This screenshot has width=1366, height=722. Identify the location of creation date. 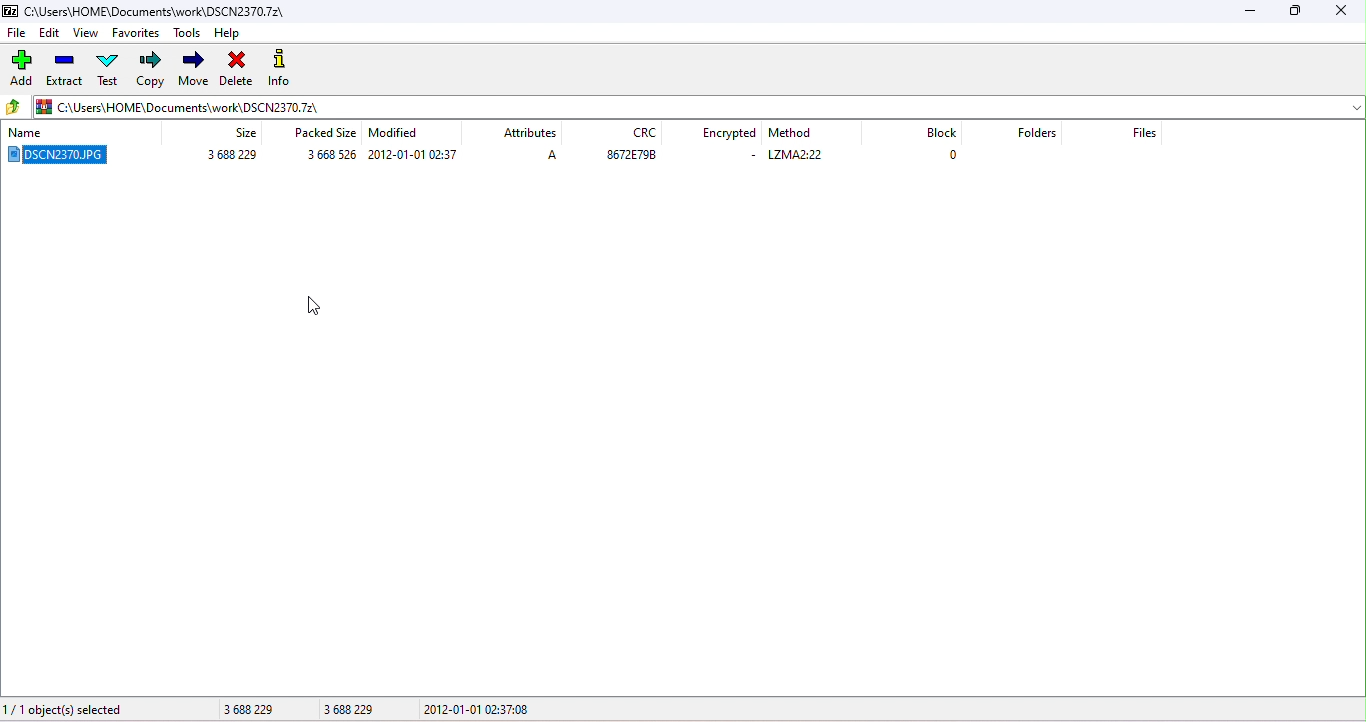
(482, 711).